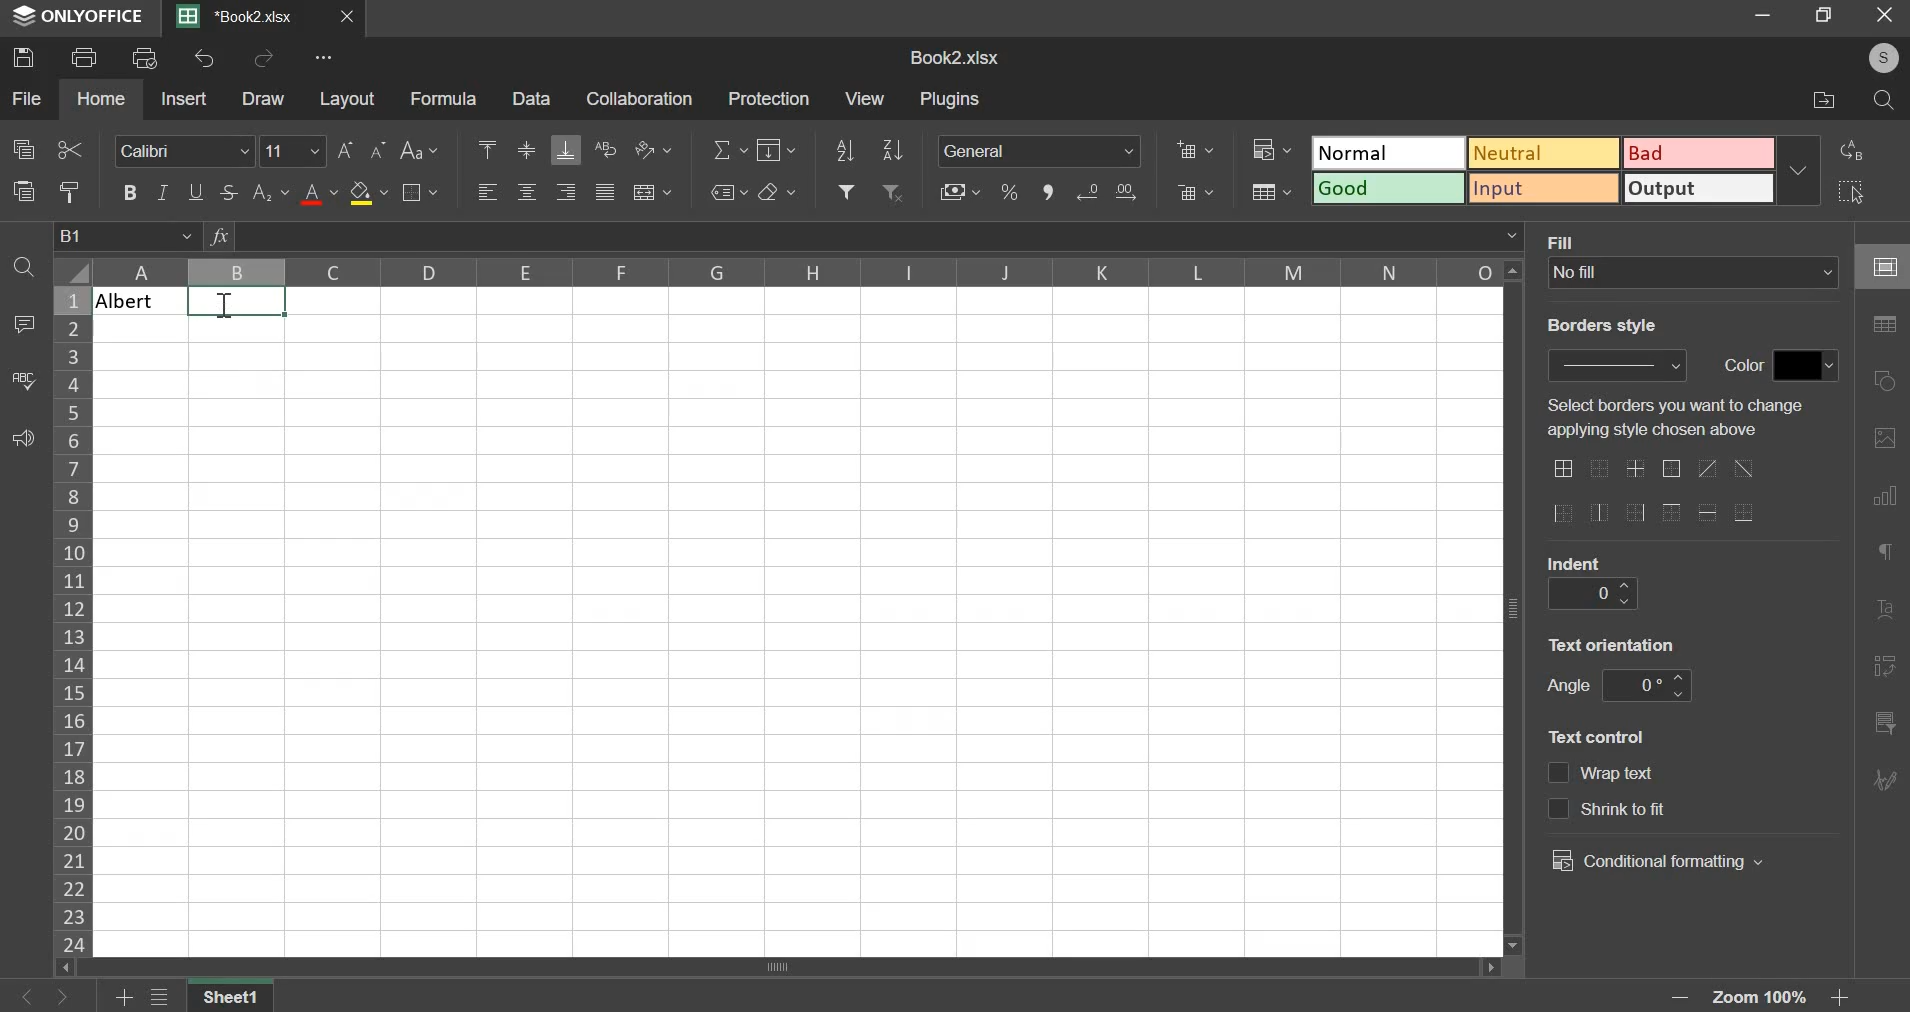 This screenshot has height=1012, width=1910. Describe the element at coordinates (185, 151) in the screenshot. I see `font` at that location.